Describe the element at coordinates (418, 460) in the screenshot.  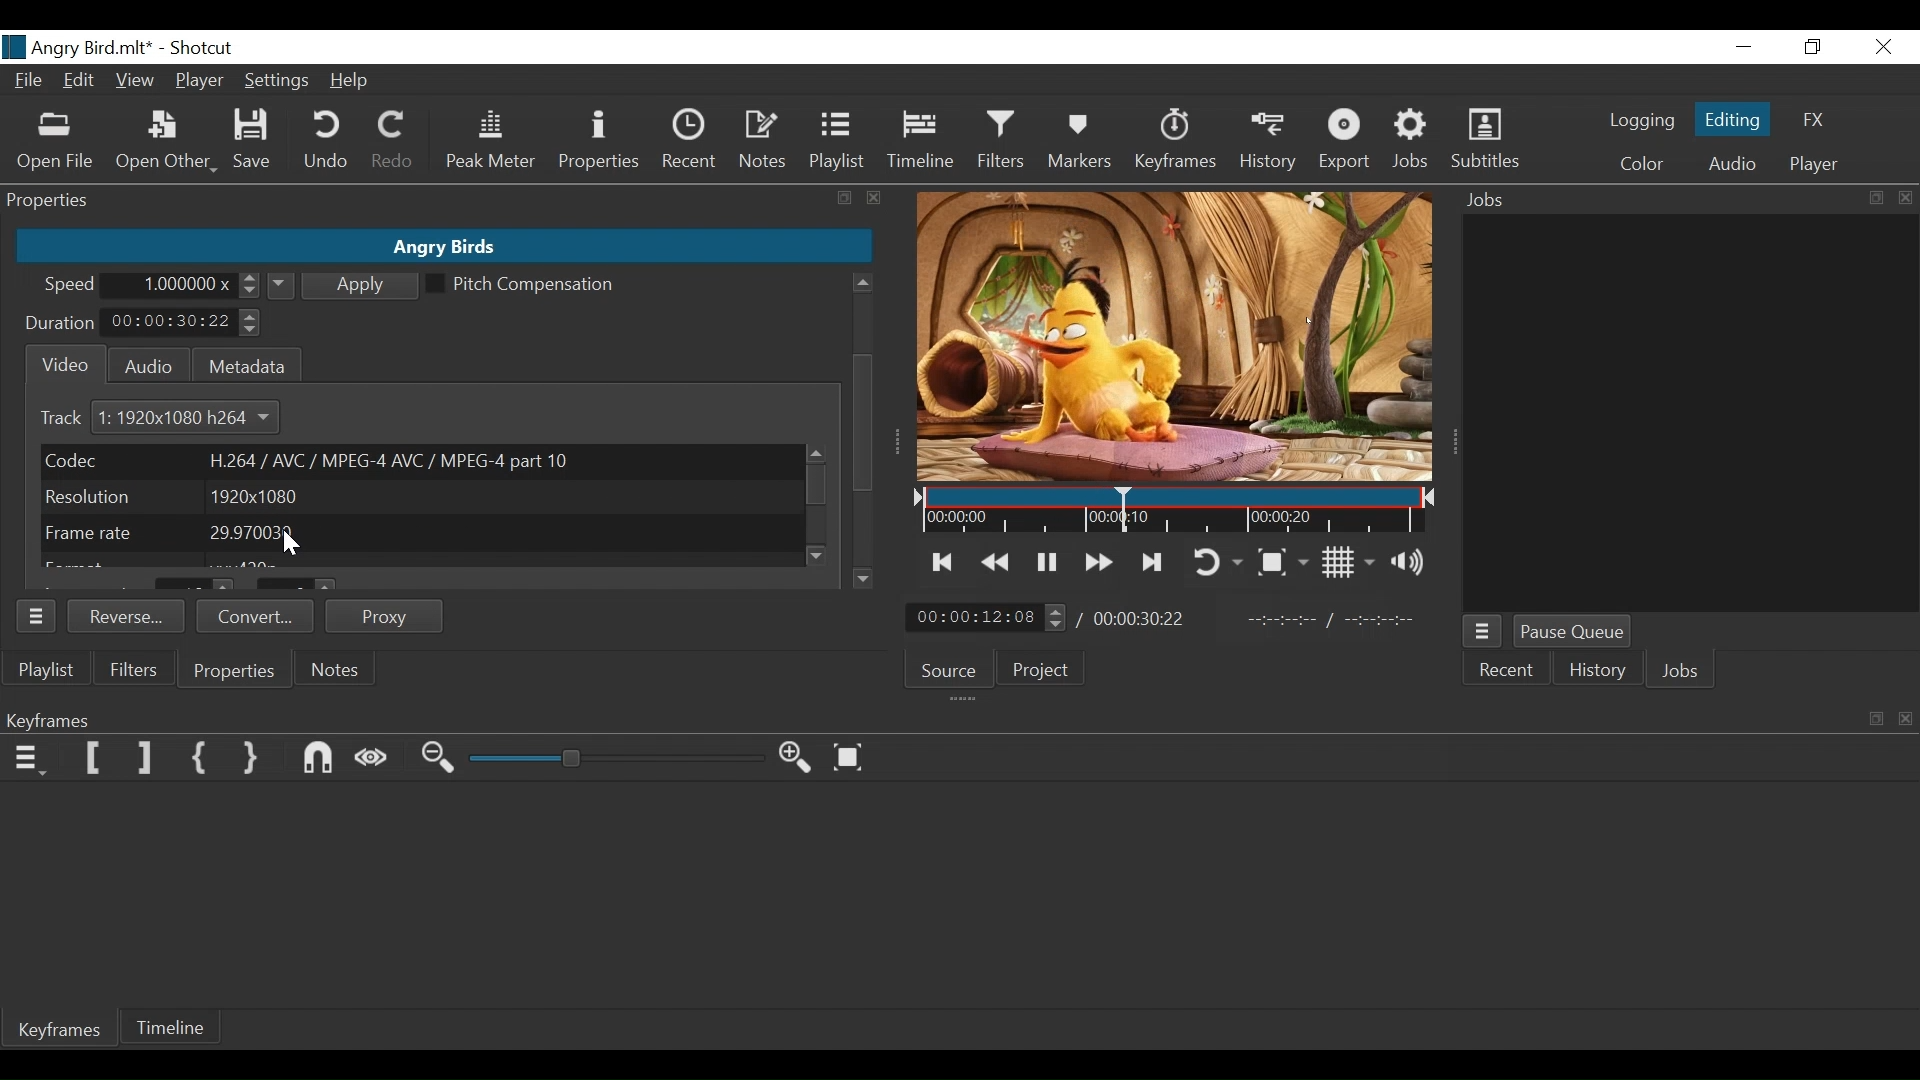
I see `Codec` at that location.